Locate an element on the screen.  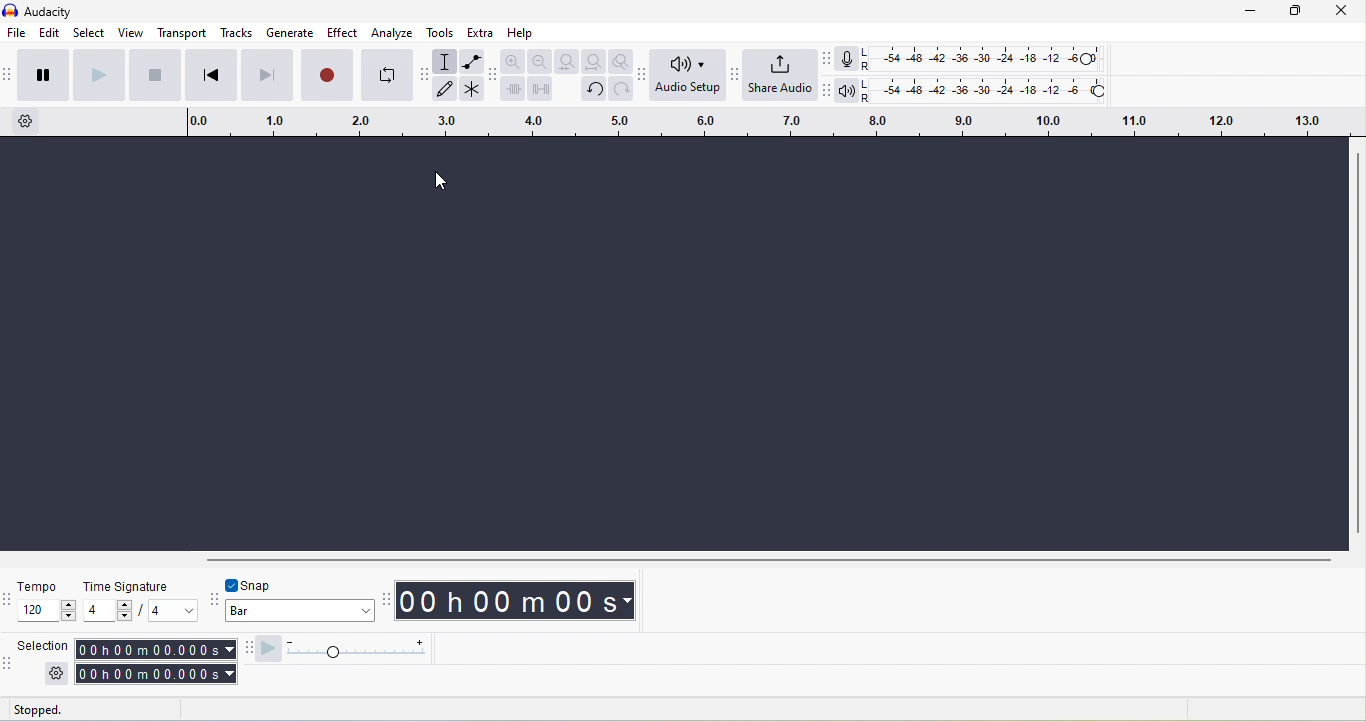
bar is located at coordinates (307, 613).